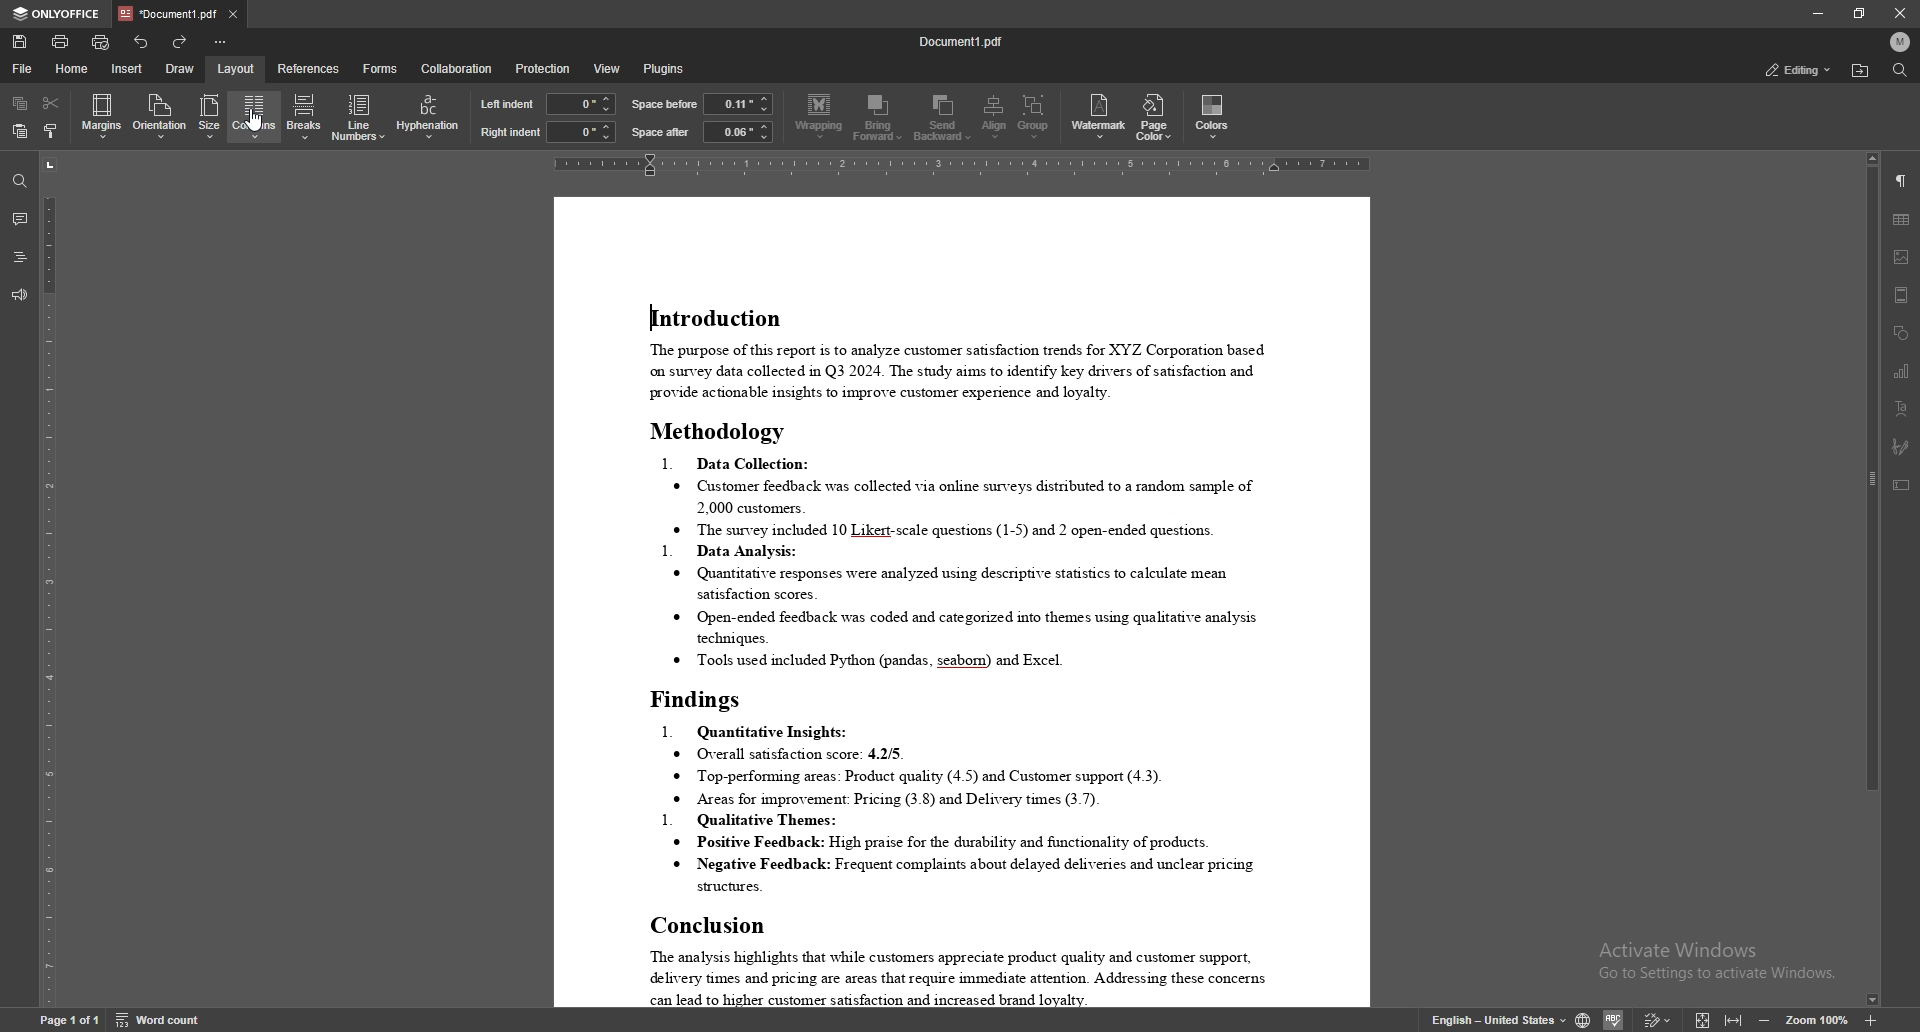  Describe the element at coordinates (73, 68) in the screenshot. I see `home` at that location.